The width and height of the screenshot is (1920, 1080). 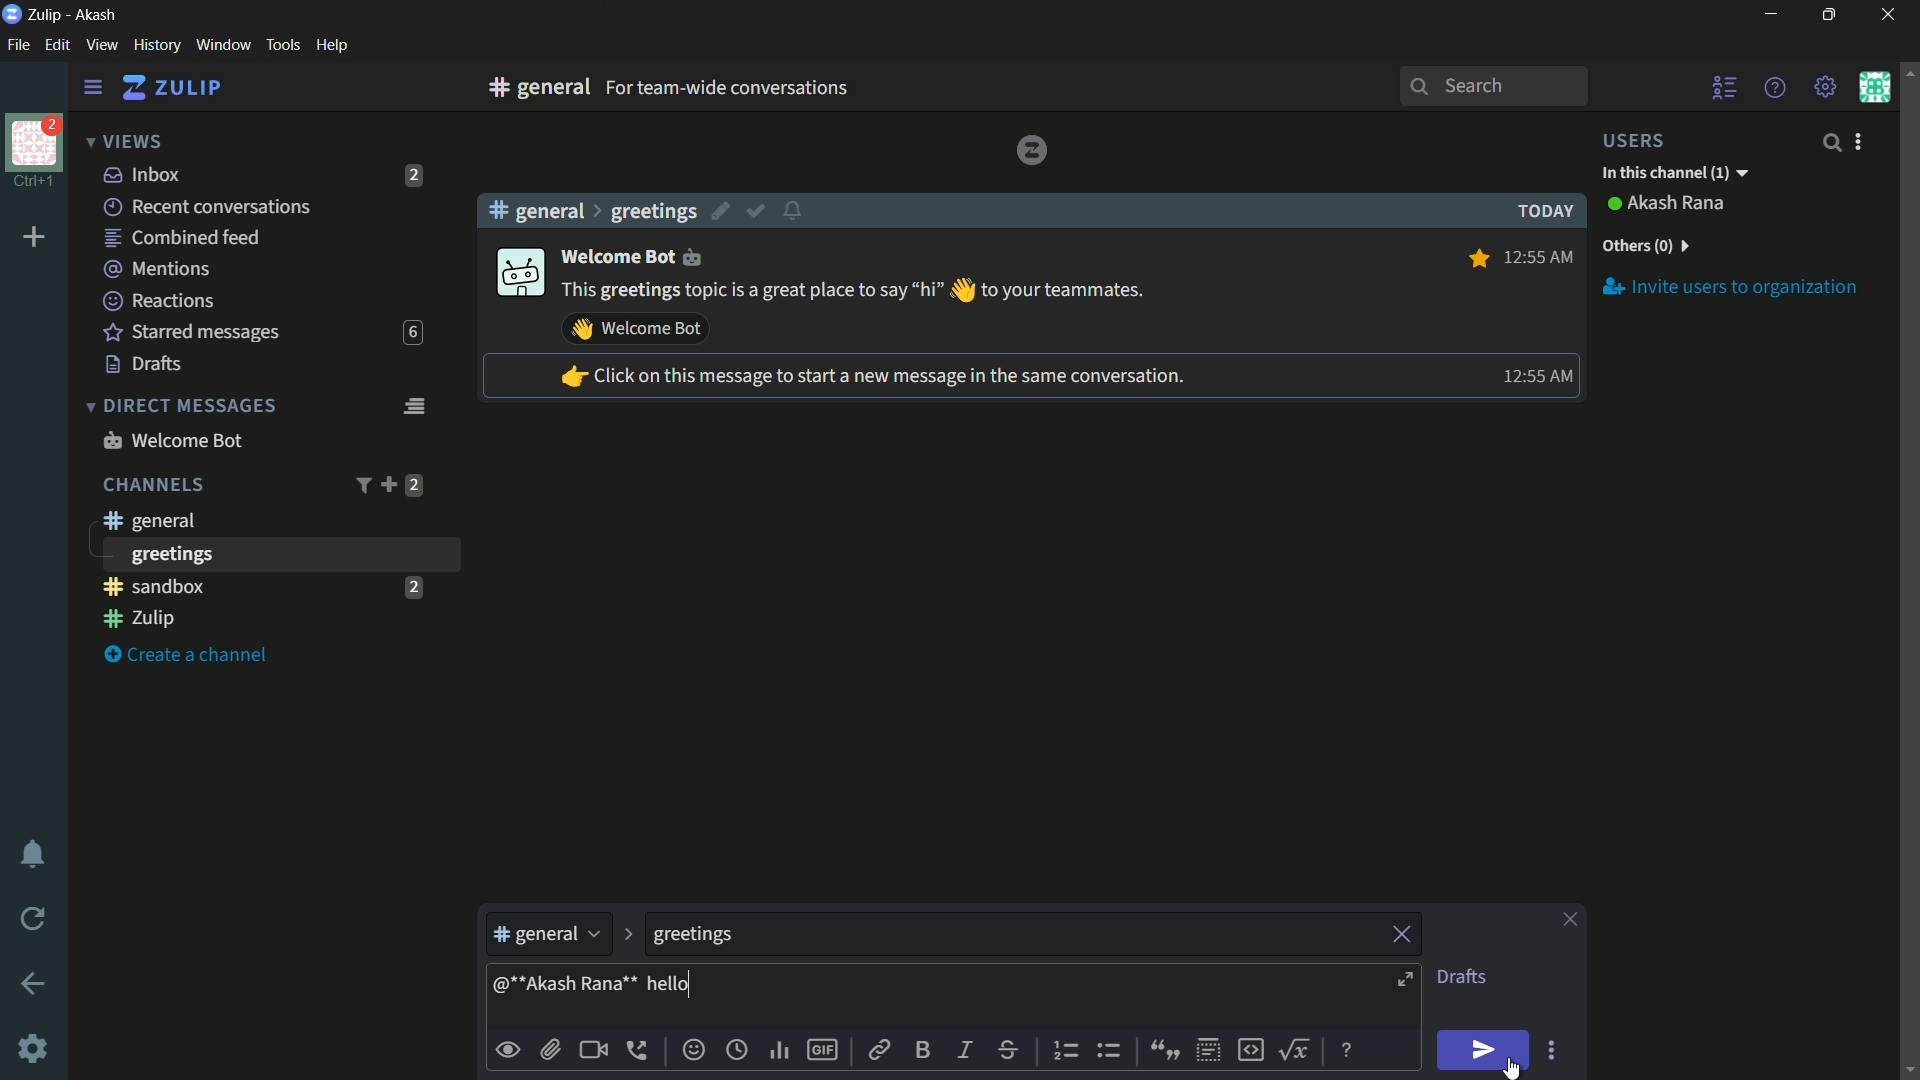 I want to click on inbox, so click(x=143, y=174).